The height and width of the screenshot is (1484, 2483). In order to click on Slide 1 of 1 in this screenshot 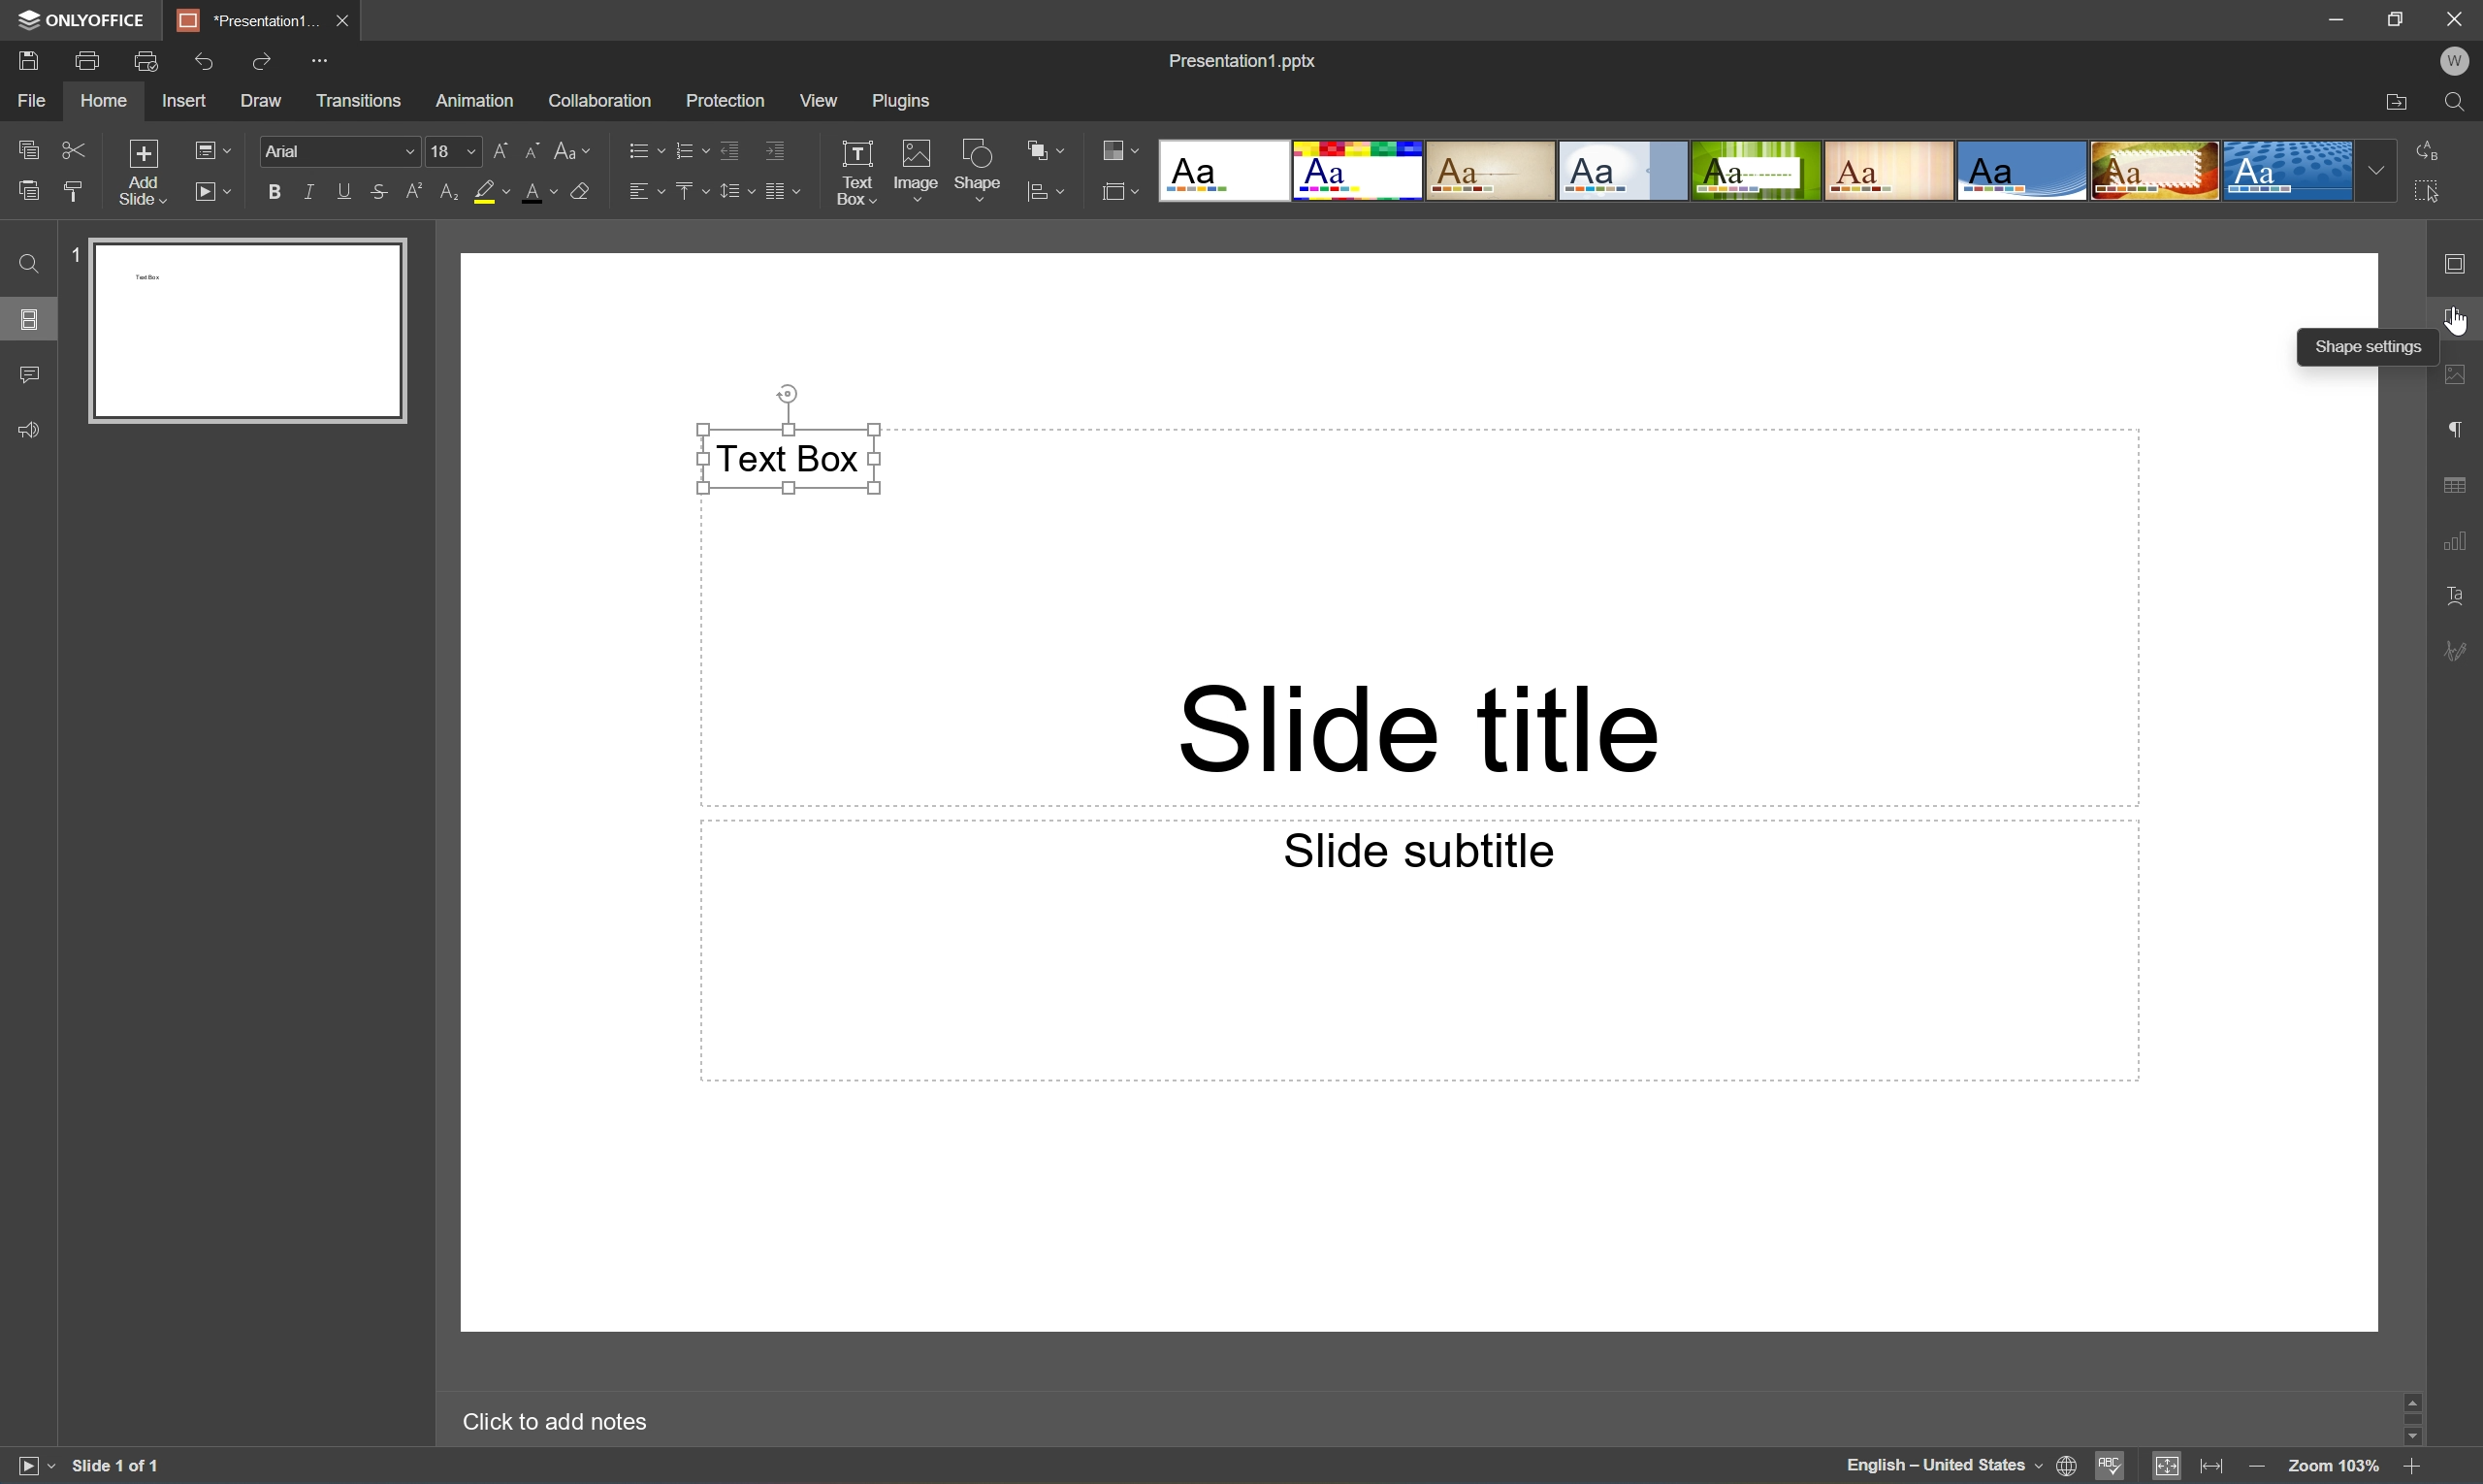, I will do `click(117, 1463)`.